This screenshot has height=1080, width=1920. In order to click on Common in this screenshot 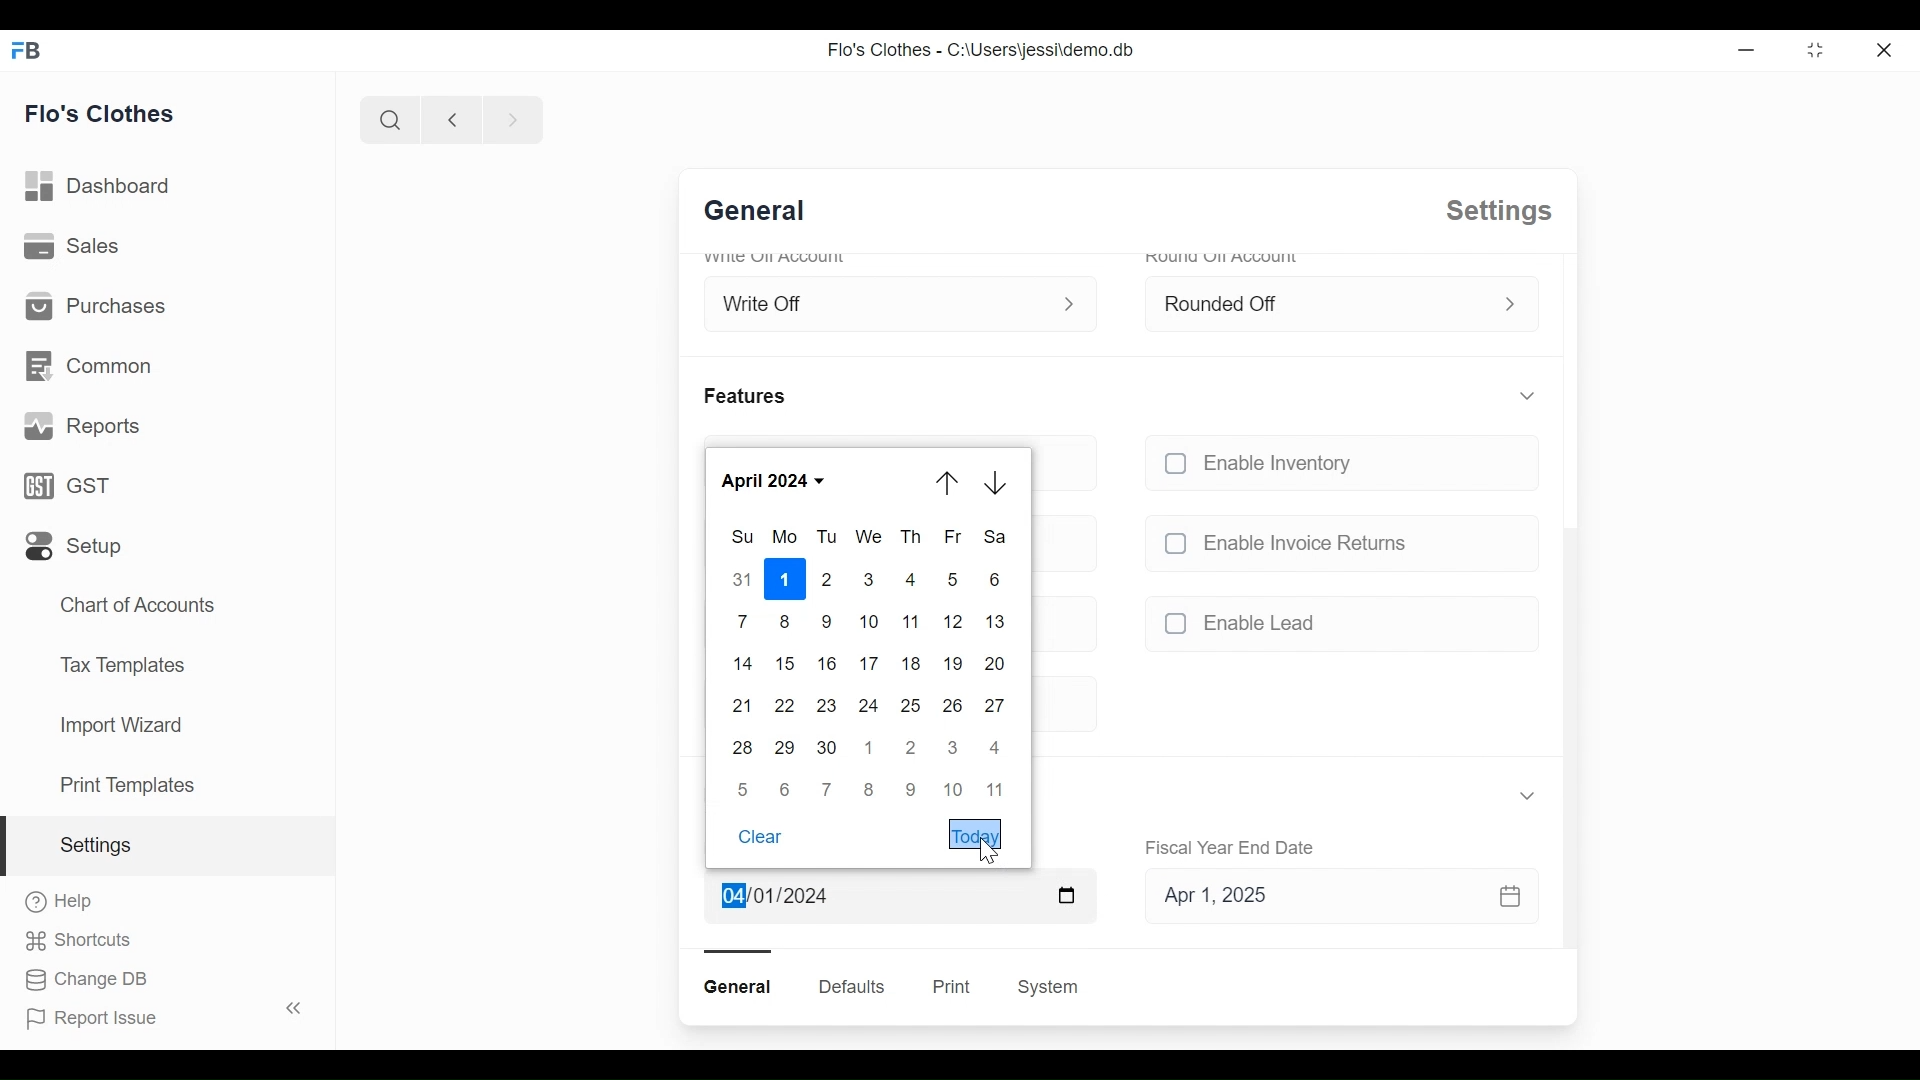, I will do `click(92, 369)`.